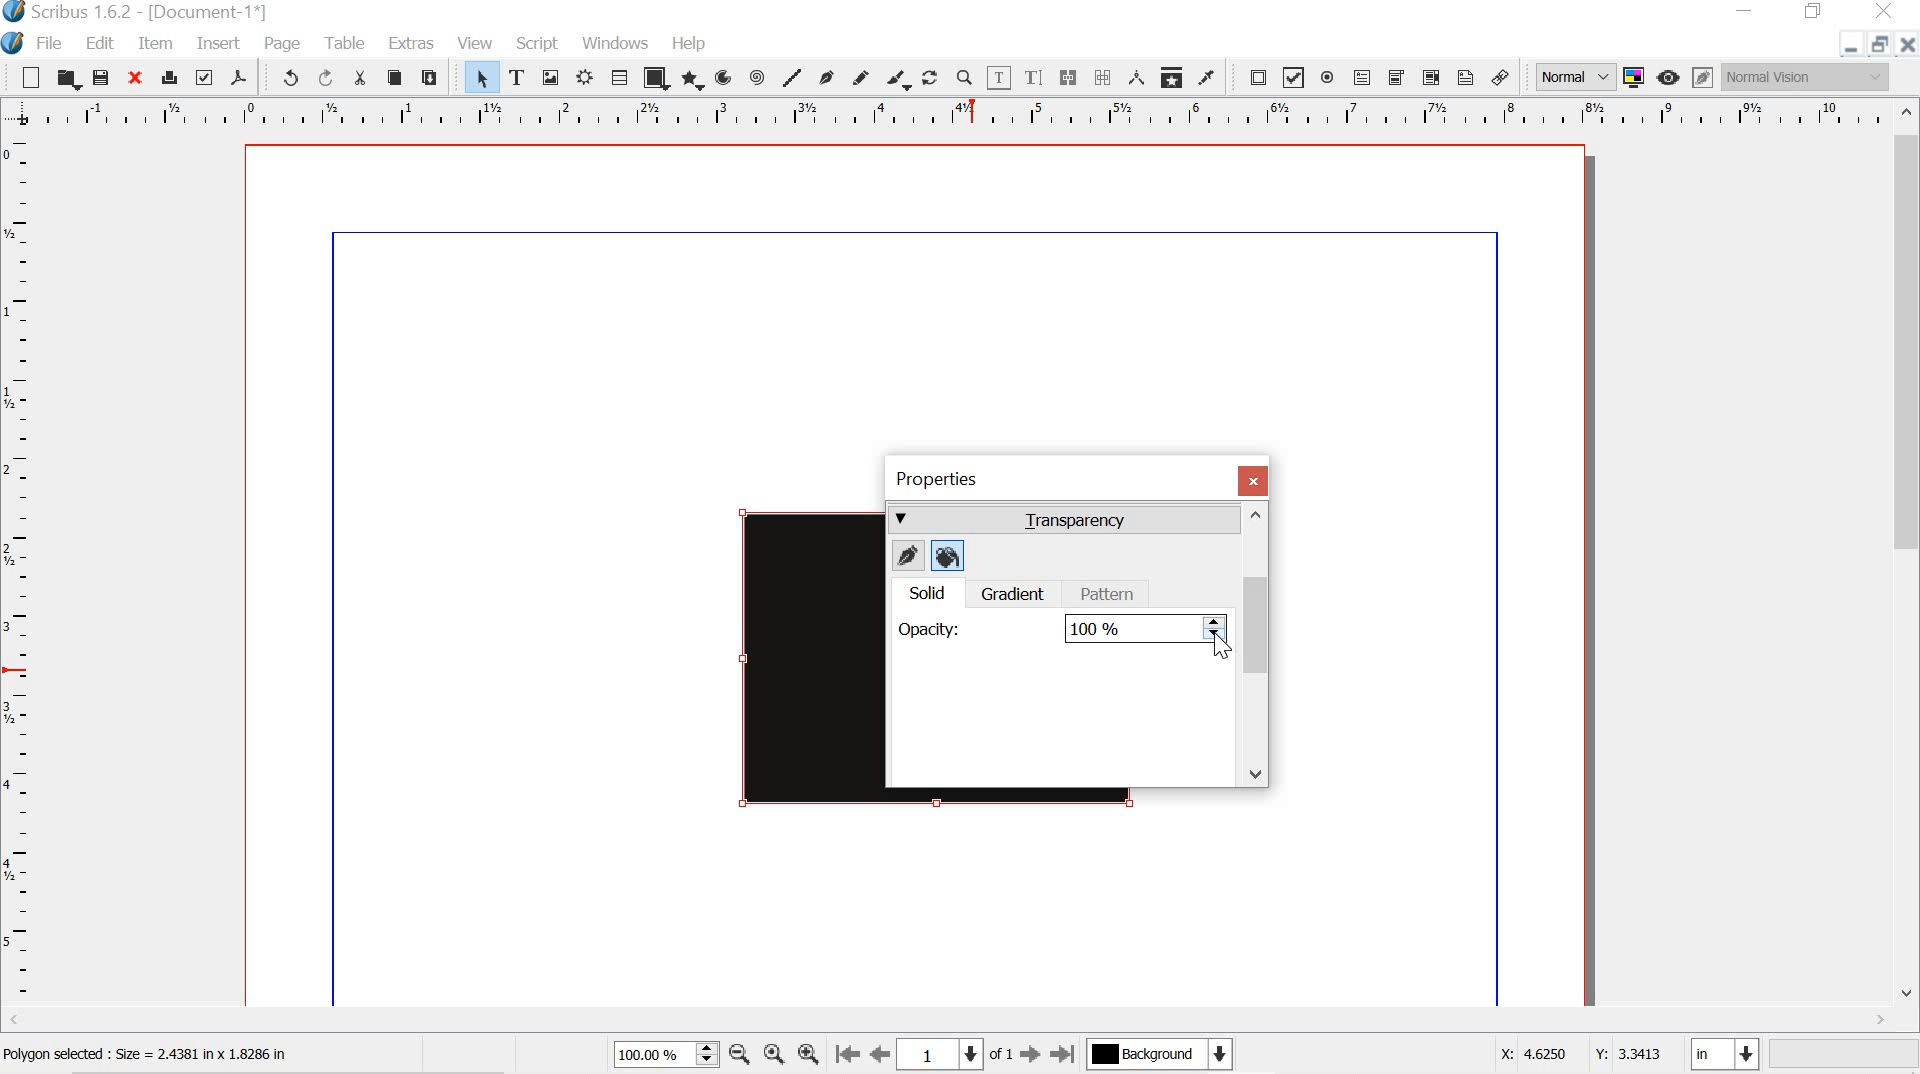  I want to click on edit text with story editor, so click(1036, 79).